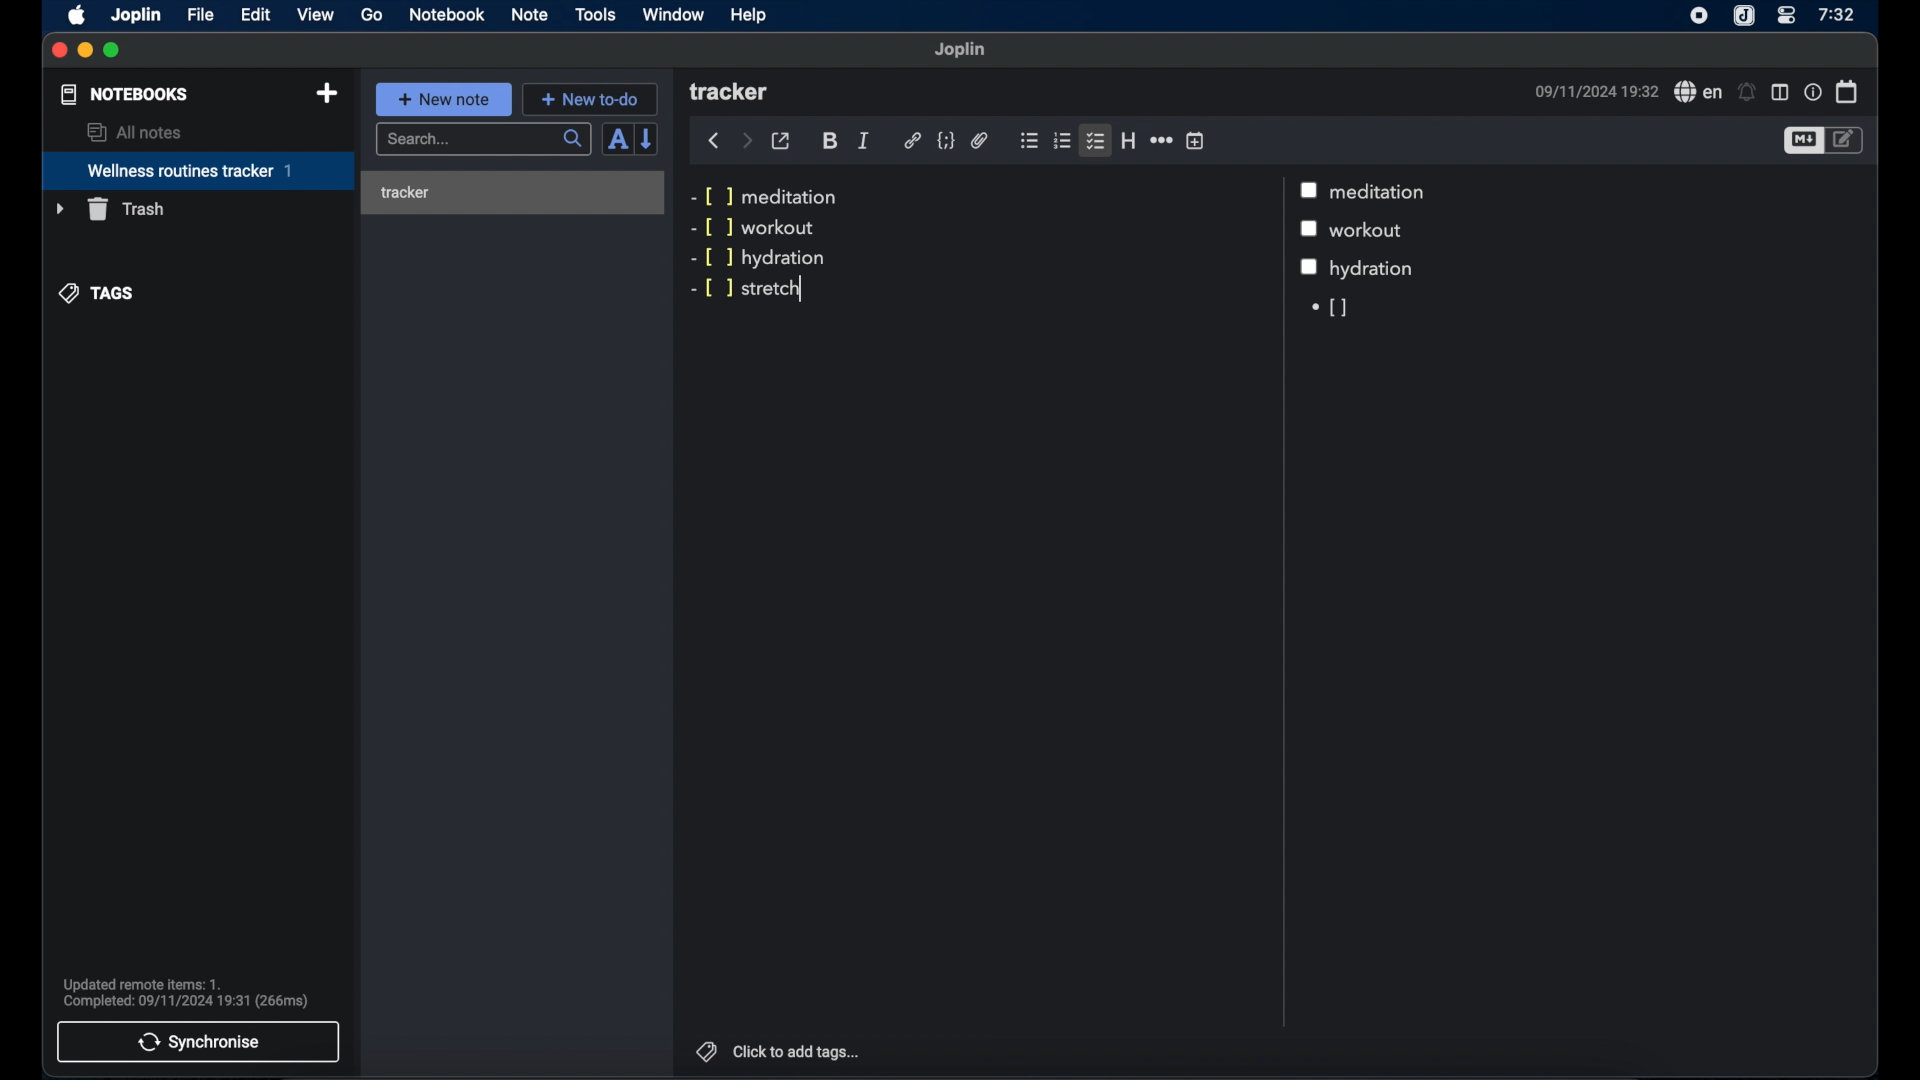 This screenshot has width=1920, height=1080. I want to click on view, so click(315, 15).